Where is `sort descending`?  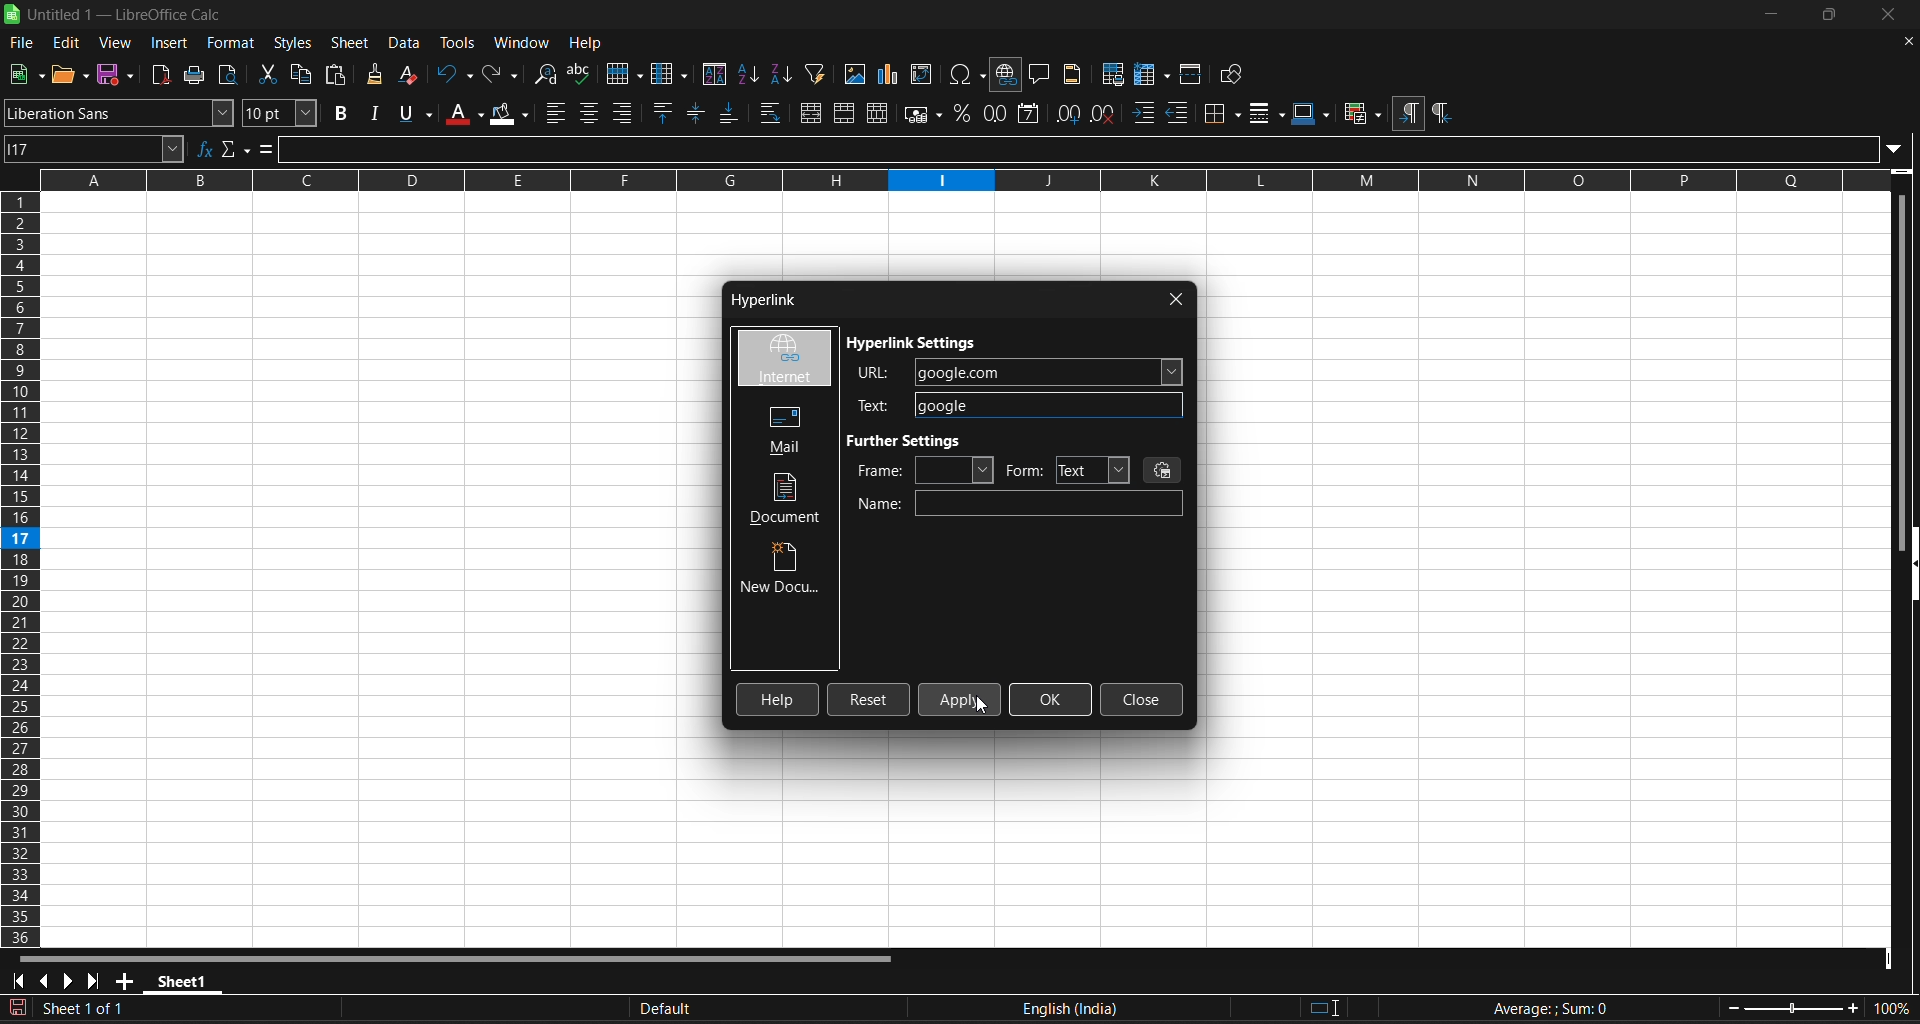 sort descending is located at coordinates (783, 73).